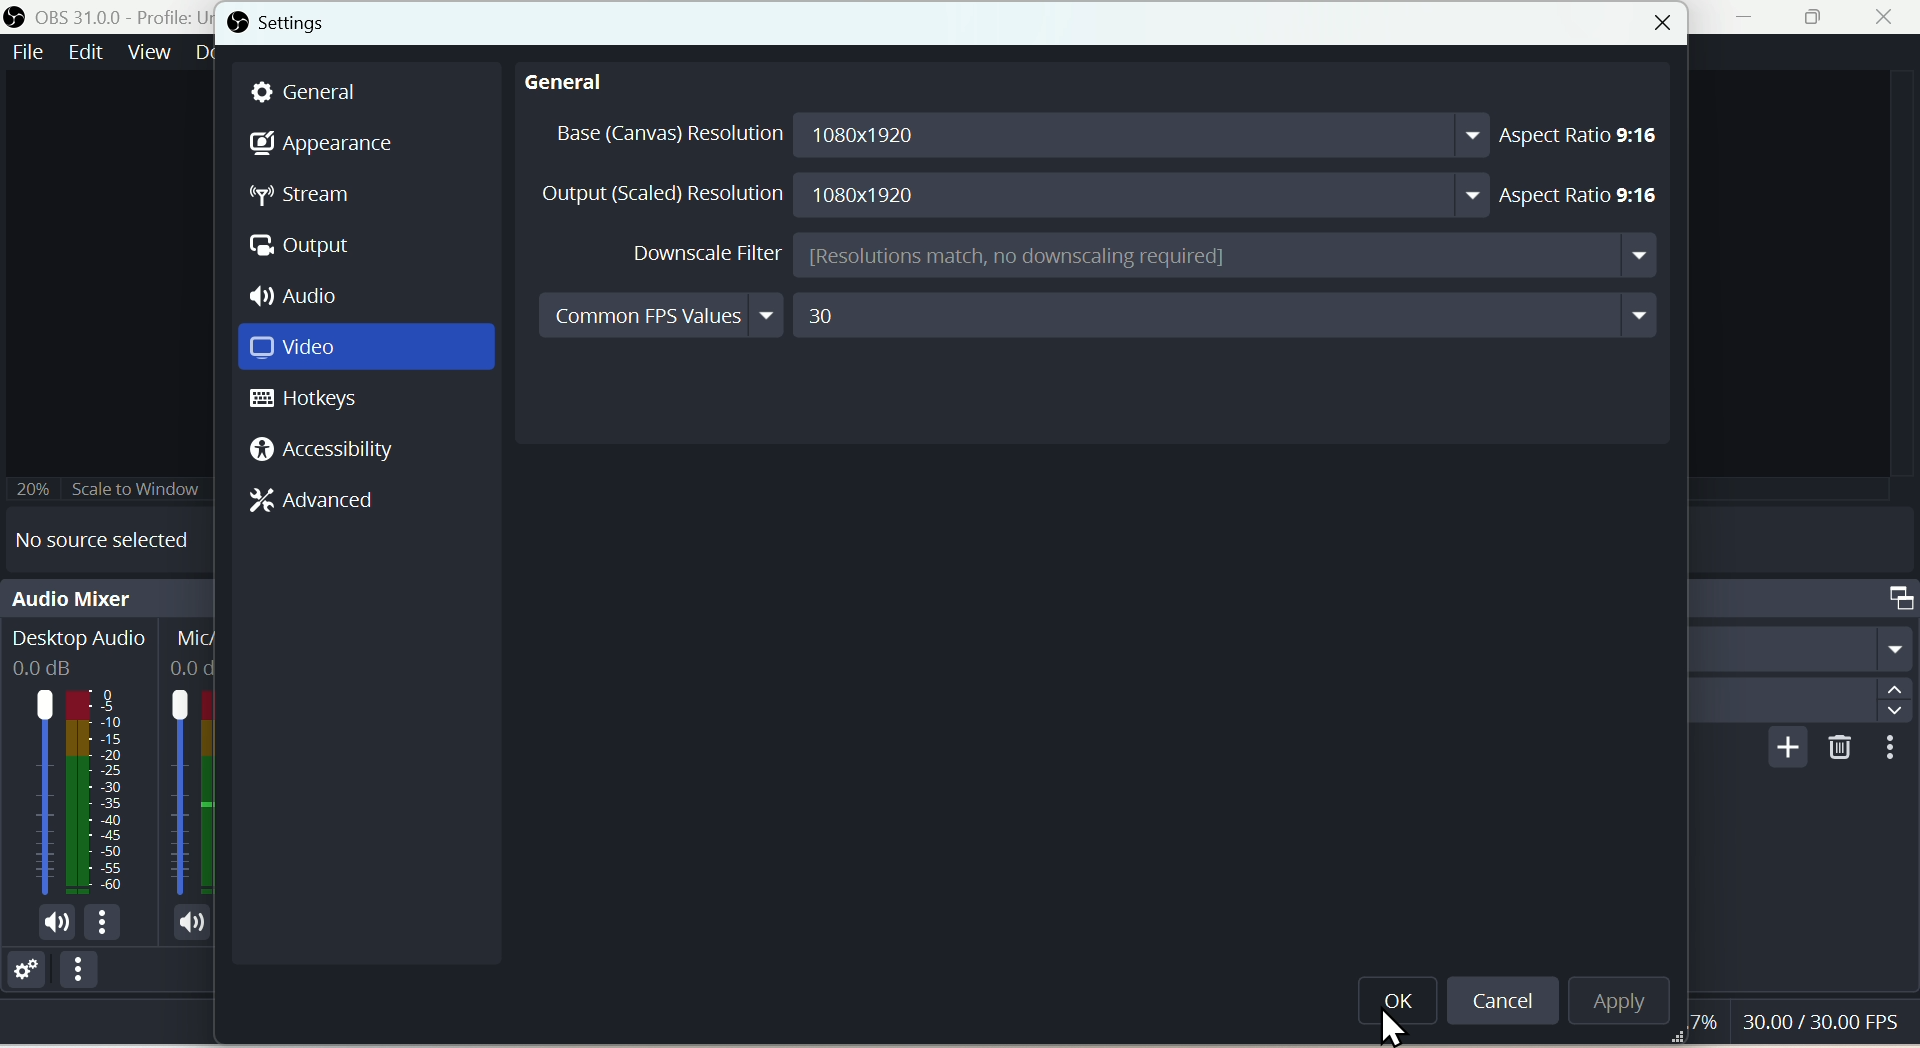  Describe the element at coordinates (1588, 136) in the screenshot. I see `Aspect ratio 9:16` at that location.